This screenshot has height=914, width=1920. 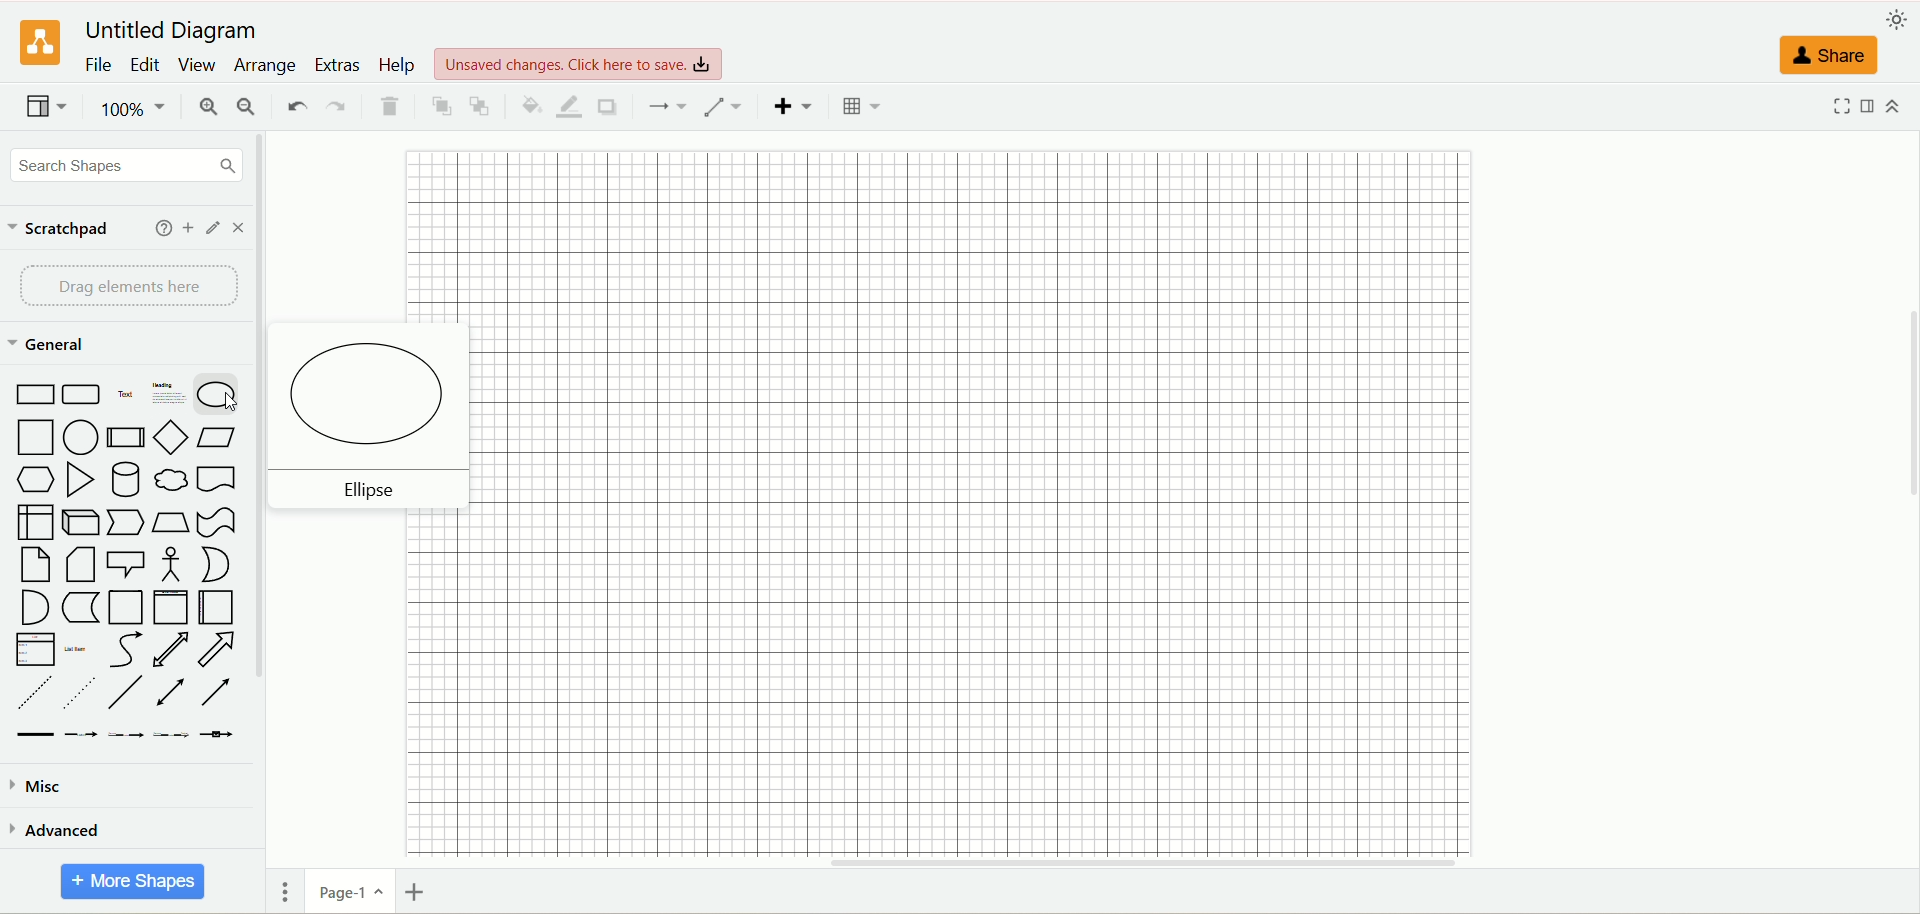 What do you see at coordinates (33, 437) in the screenshot?
I see `square` at bounding box center [33, 437].